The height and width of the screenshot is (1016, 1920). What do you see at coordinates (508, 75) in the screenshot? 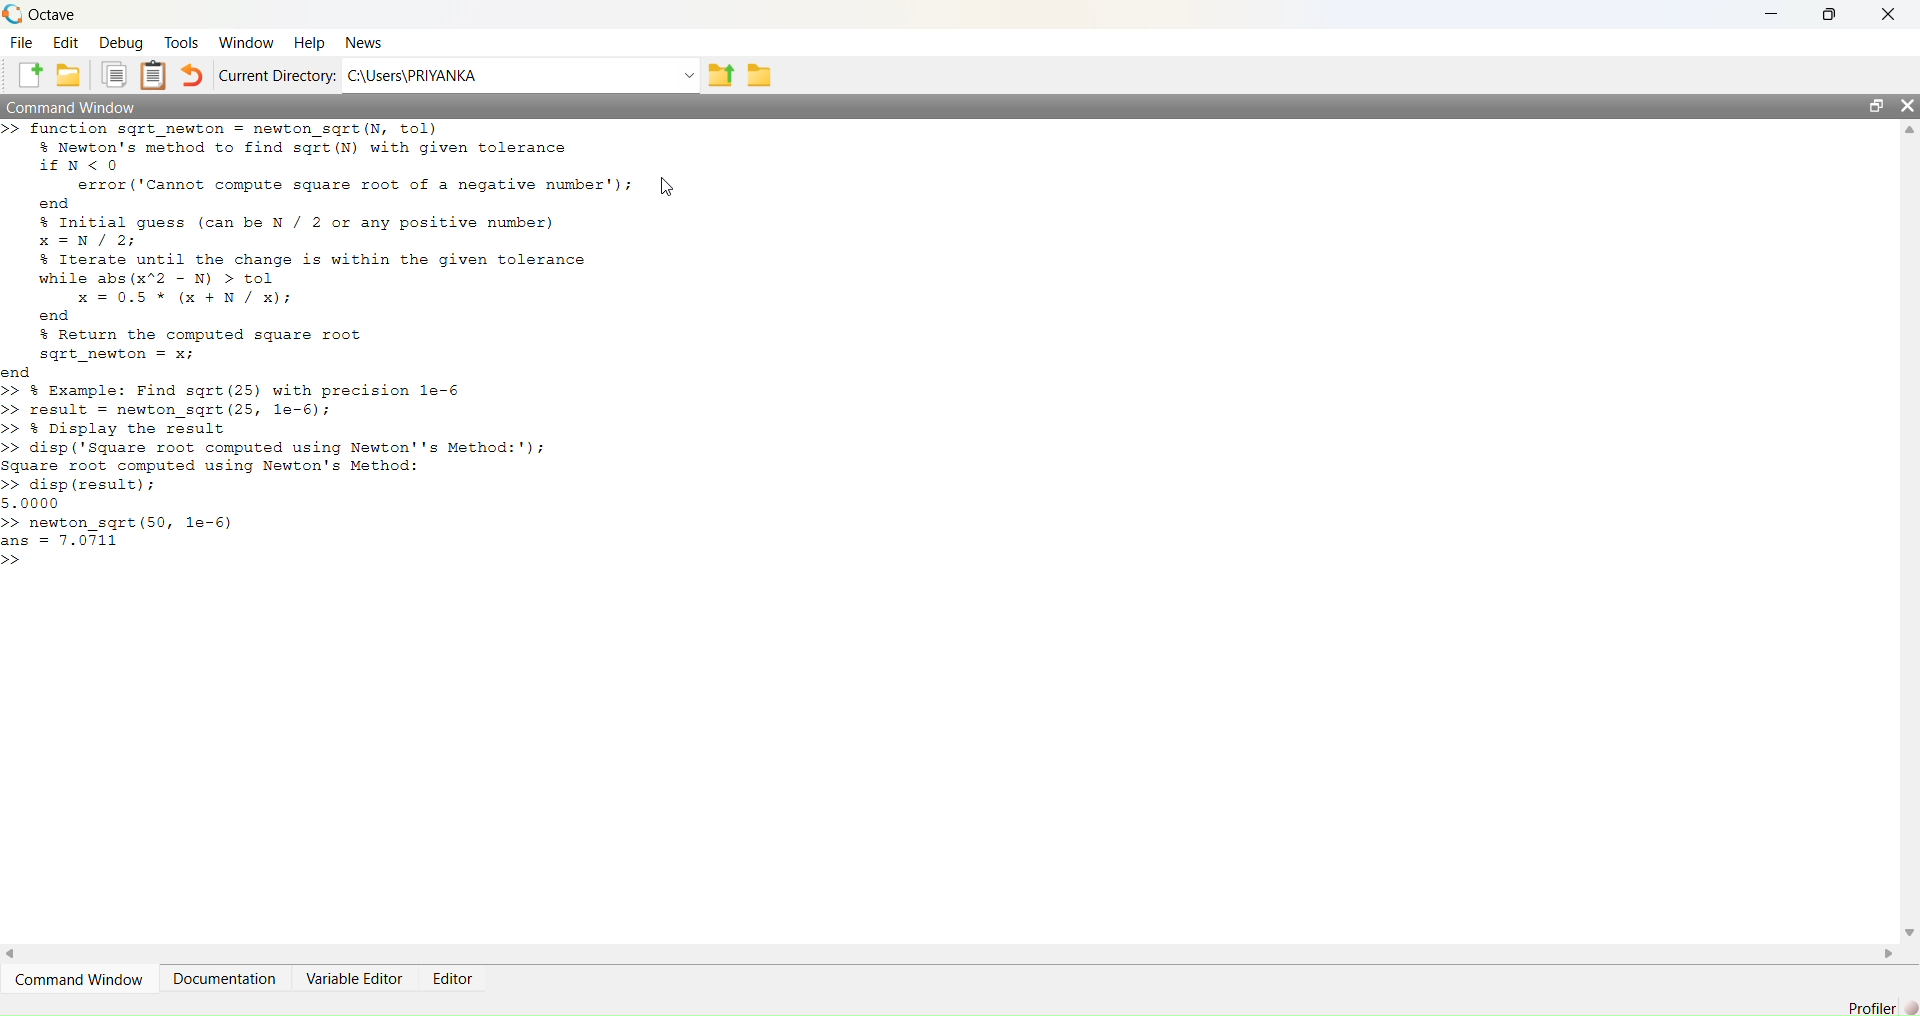
I see `C:/Users?PRIYANKA` at bounding box center [508, 75].